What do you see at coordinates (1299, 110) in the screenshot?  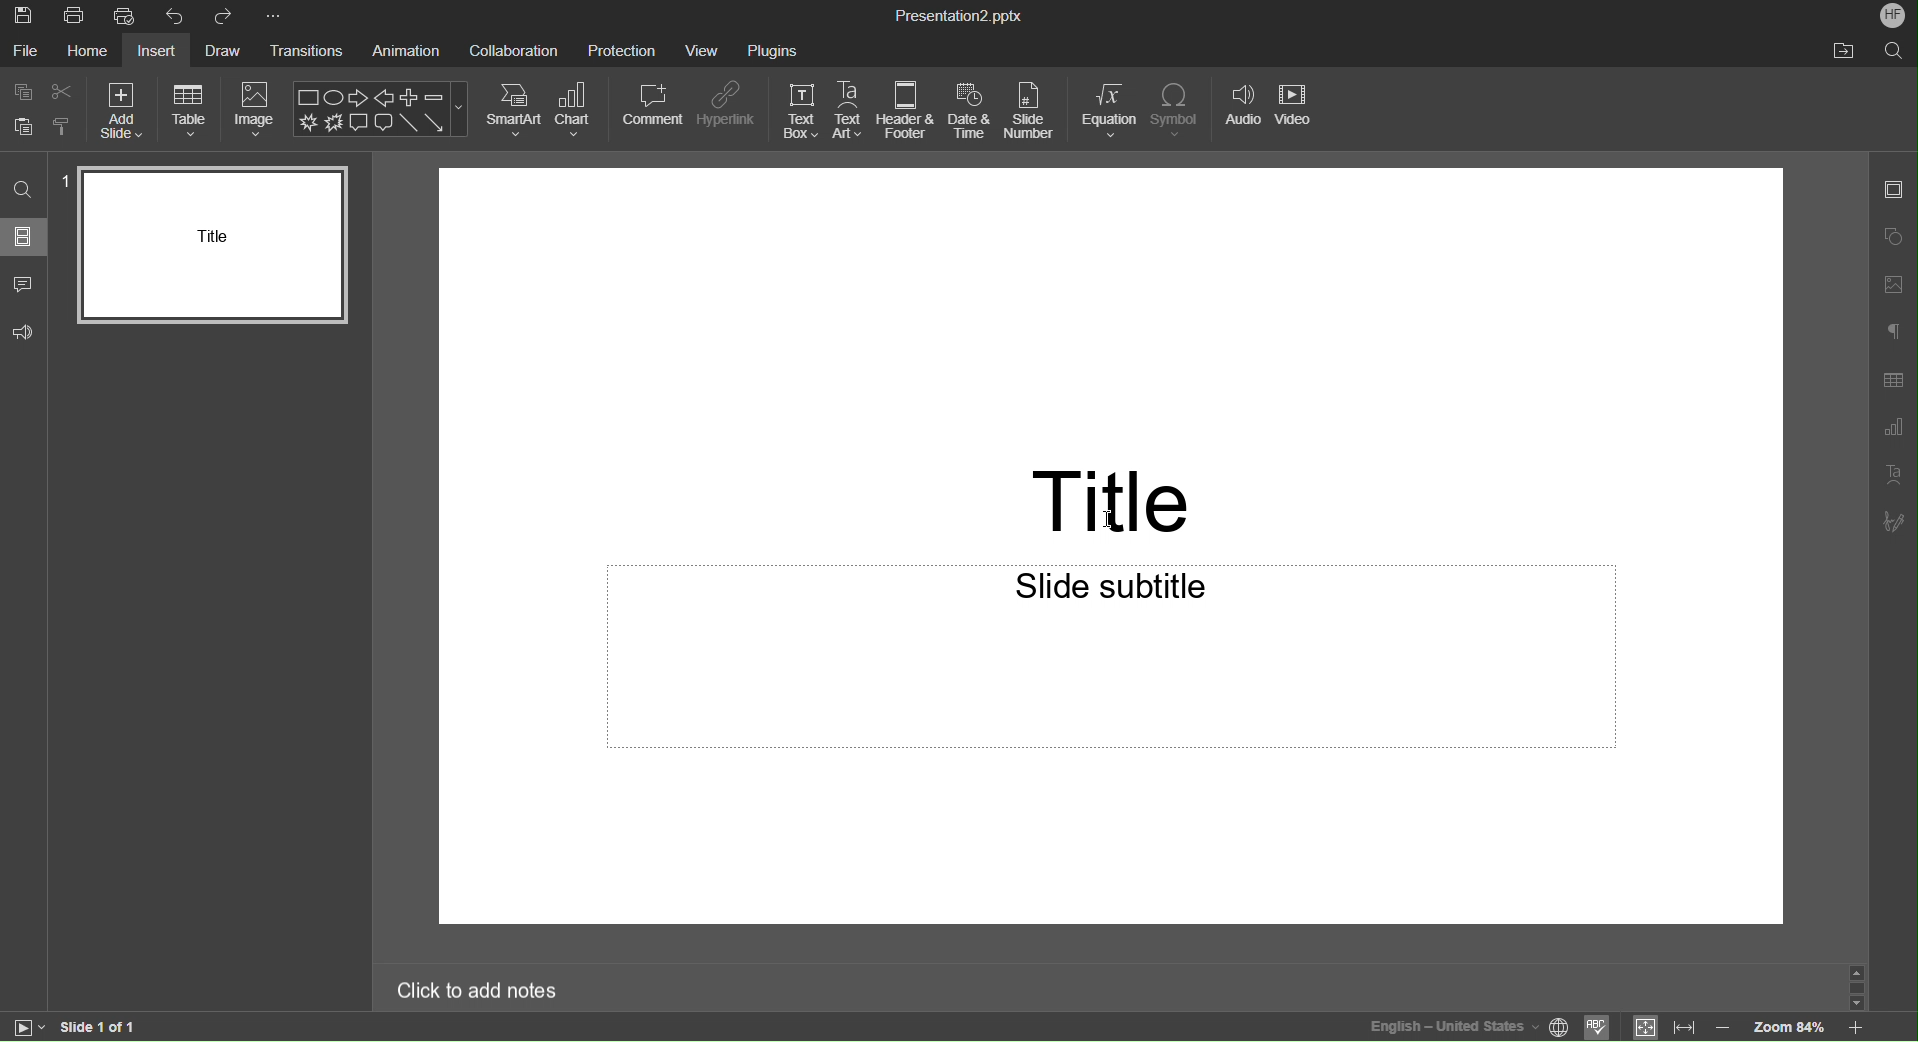 I see `Video` at bounding box center [1299, 110].